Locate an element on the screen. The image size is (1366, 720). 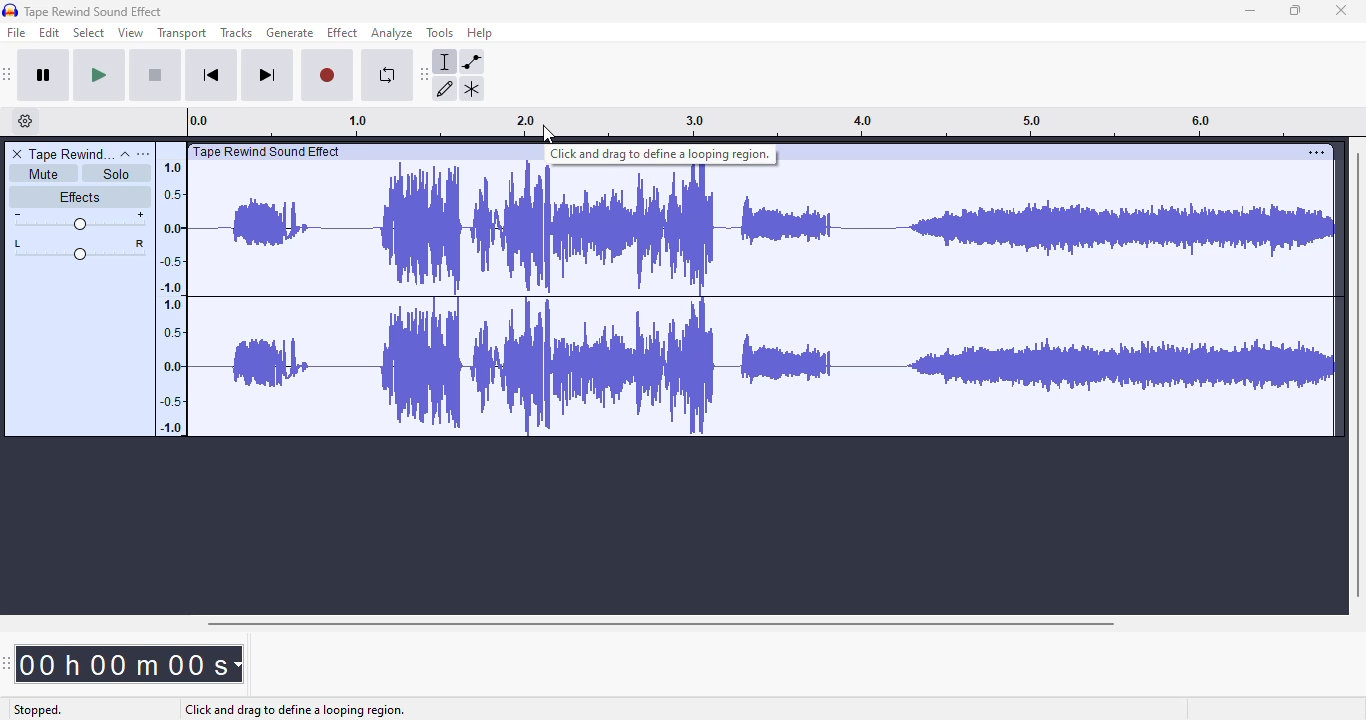
mouse down is located at coordinates (550, 134).